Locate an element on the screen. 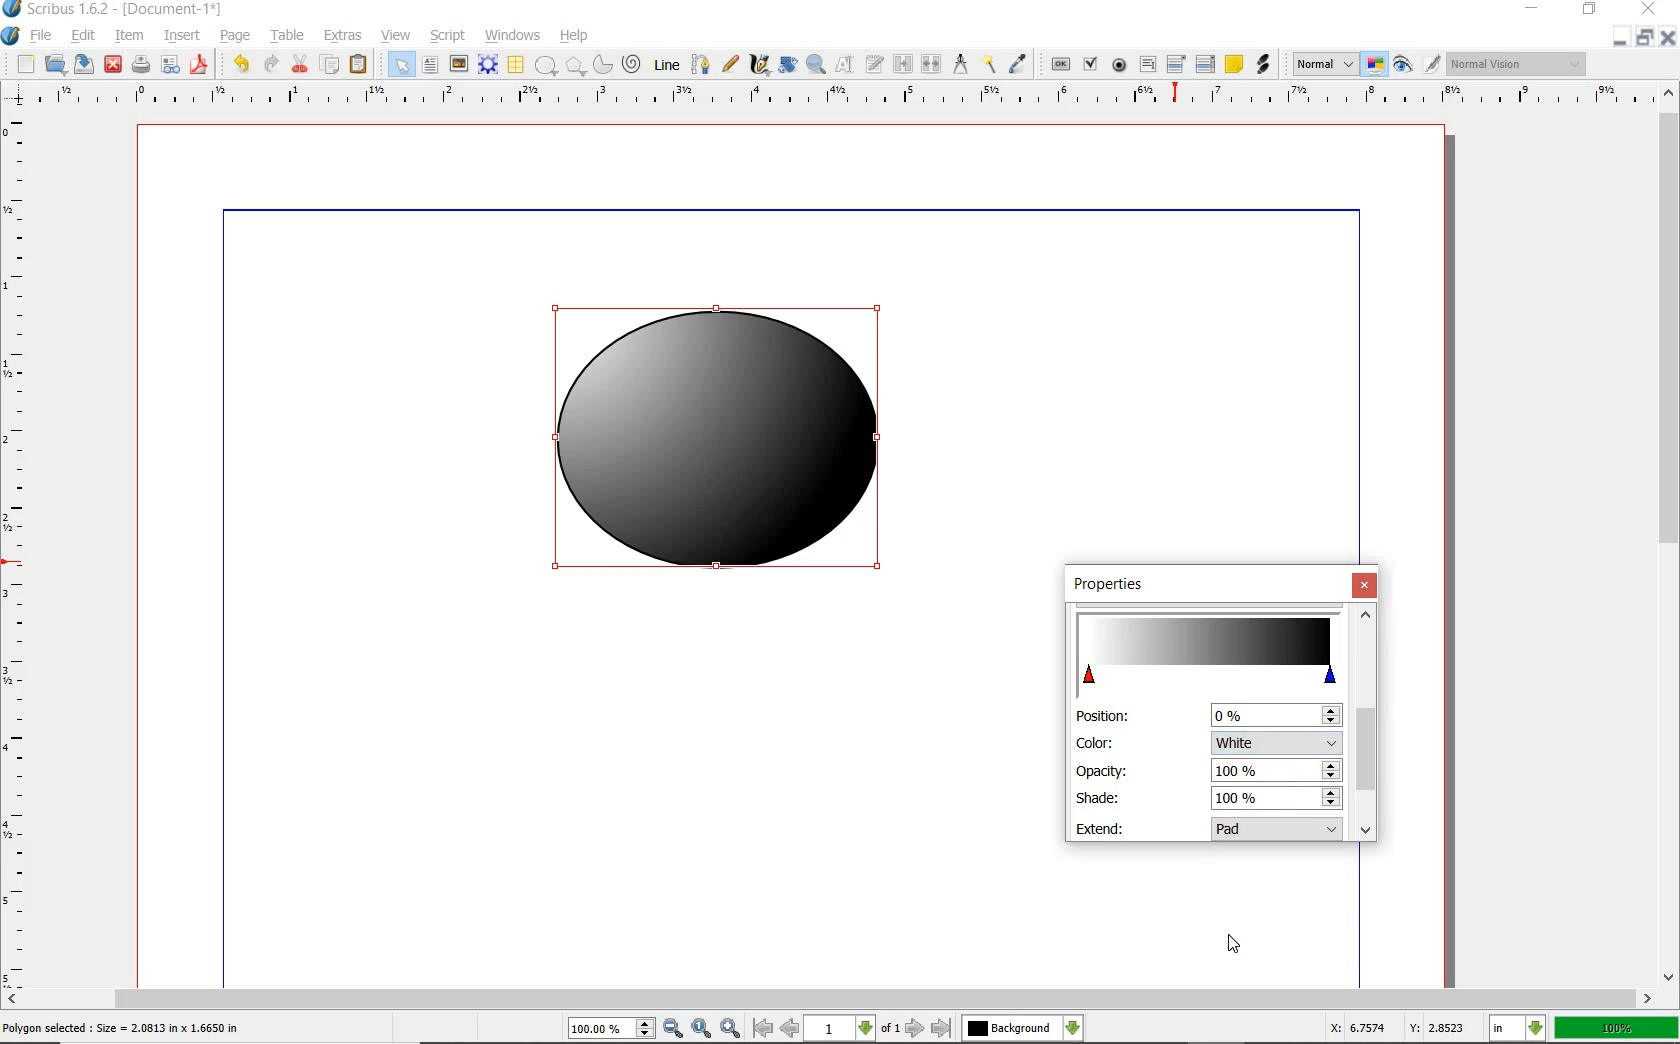  scroll down is located at coordinates (1364, 831).